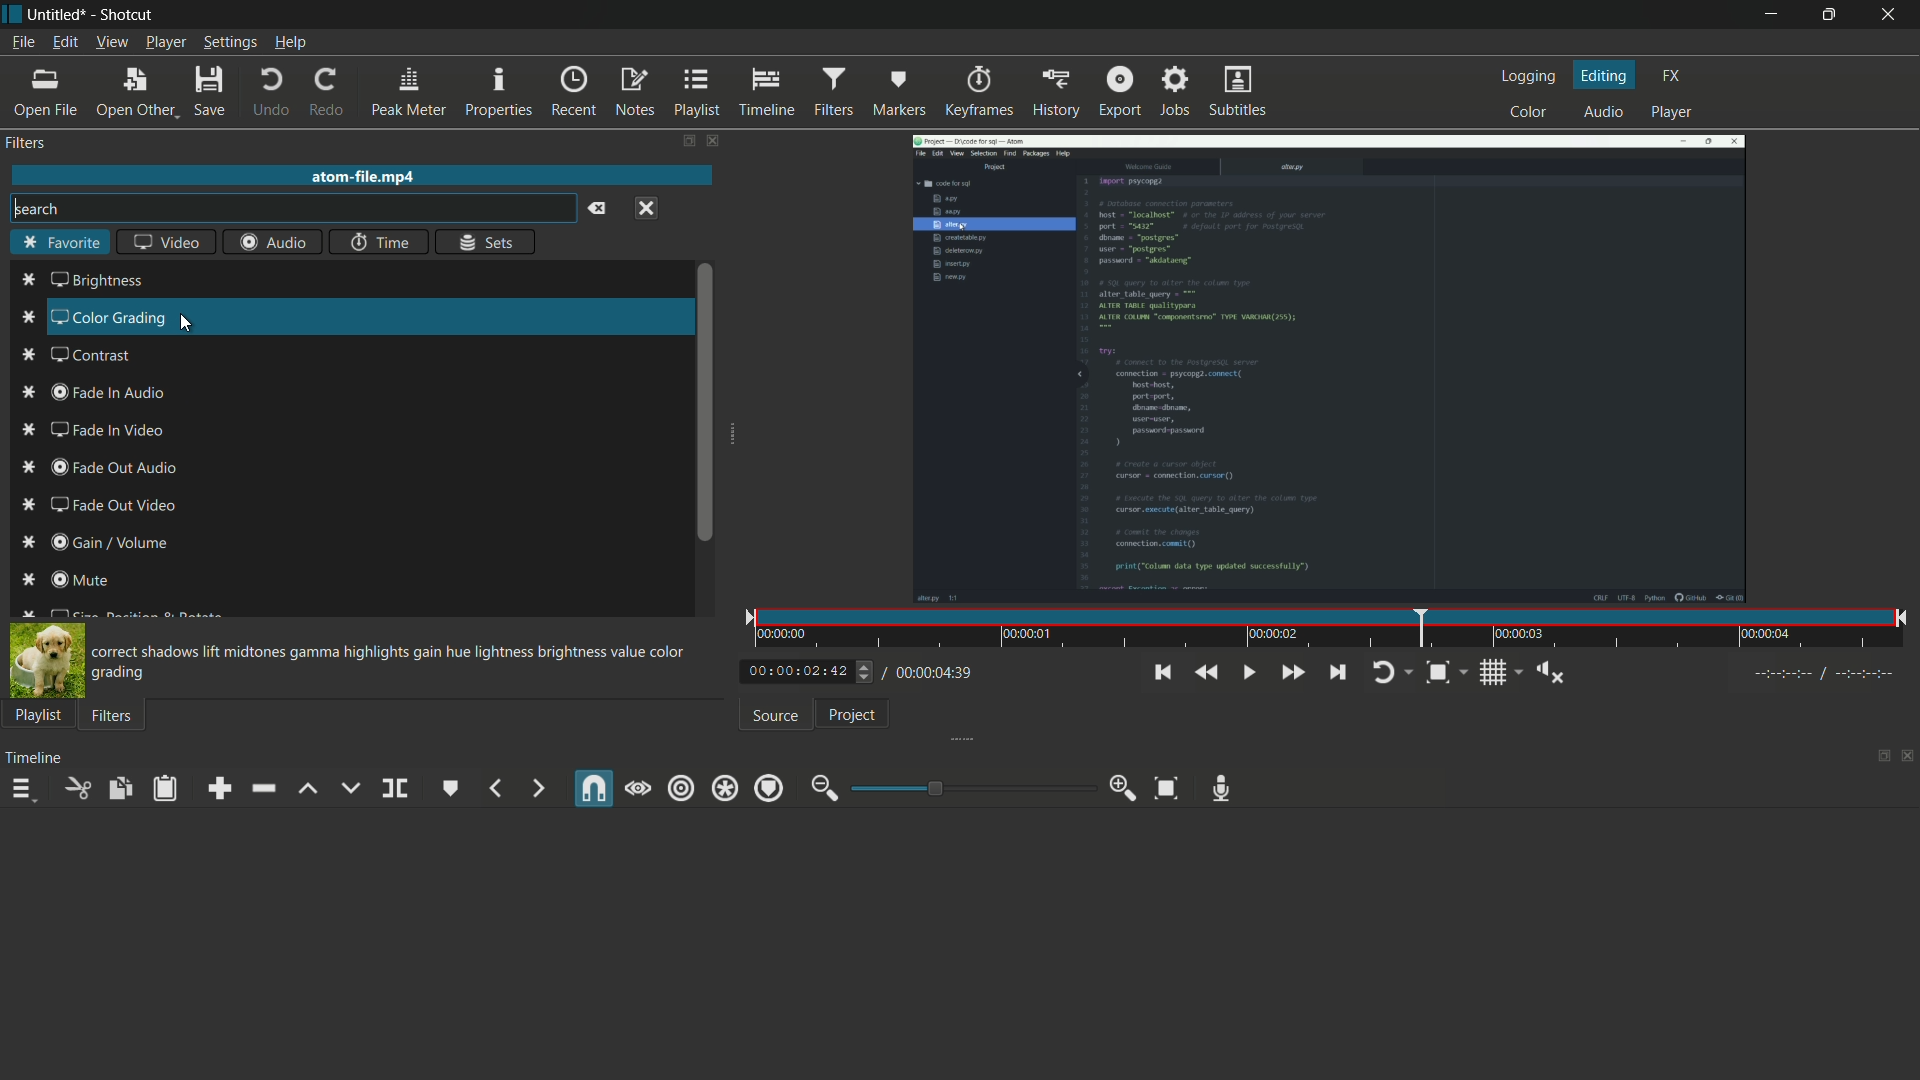  I want to click on time, so click(1331, 630).